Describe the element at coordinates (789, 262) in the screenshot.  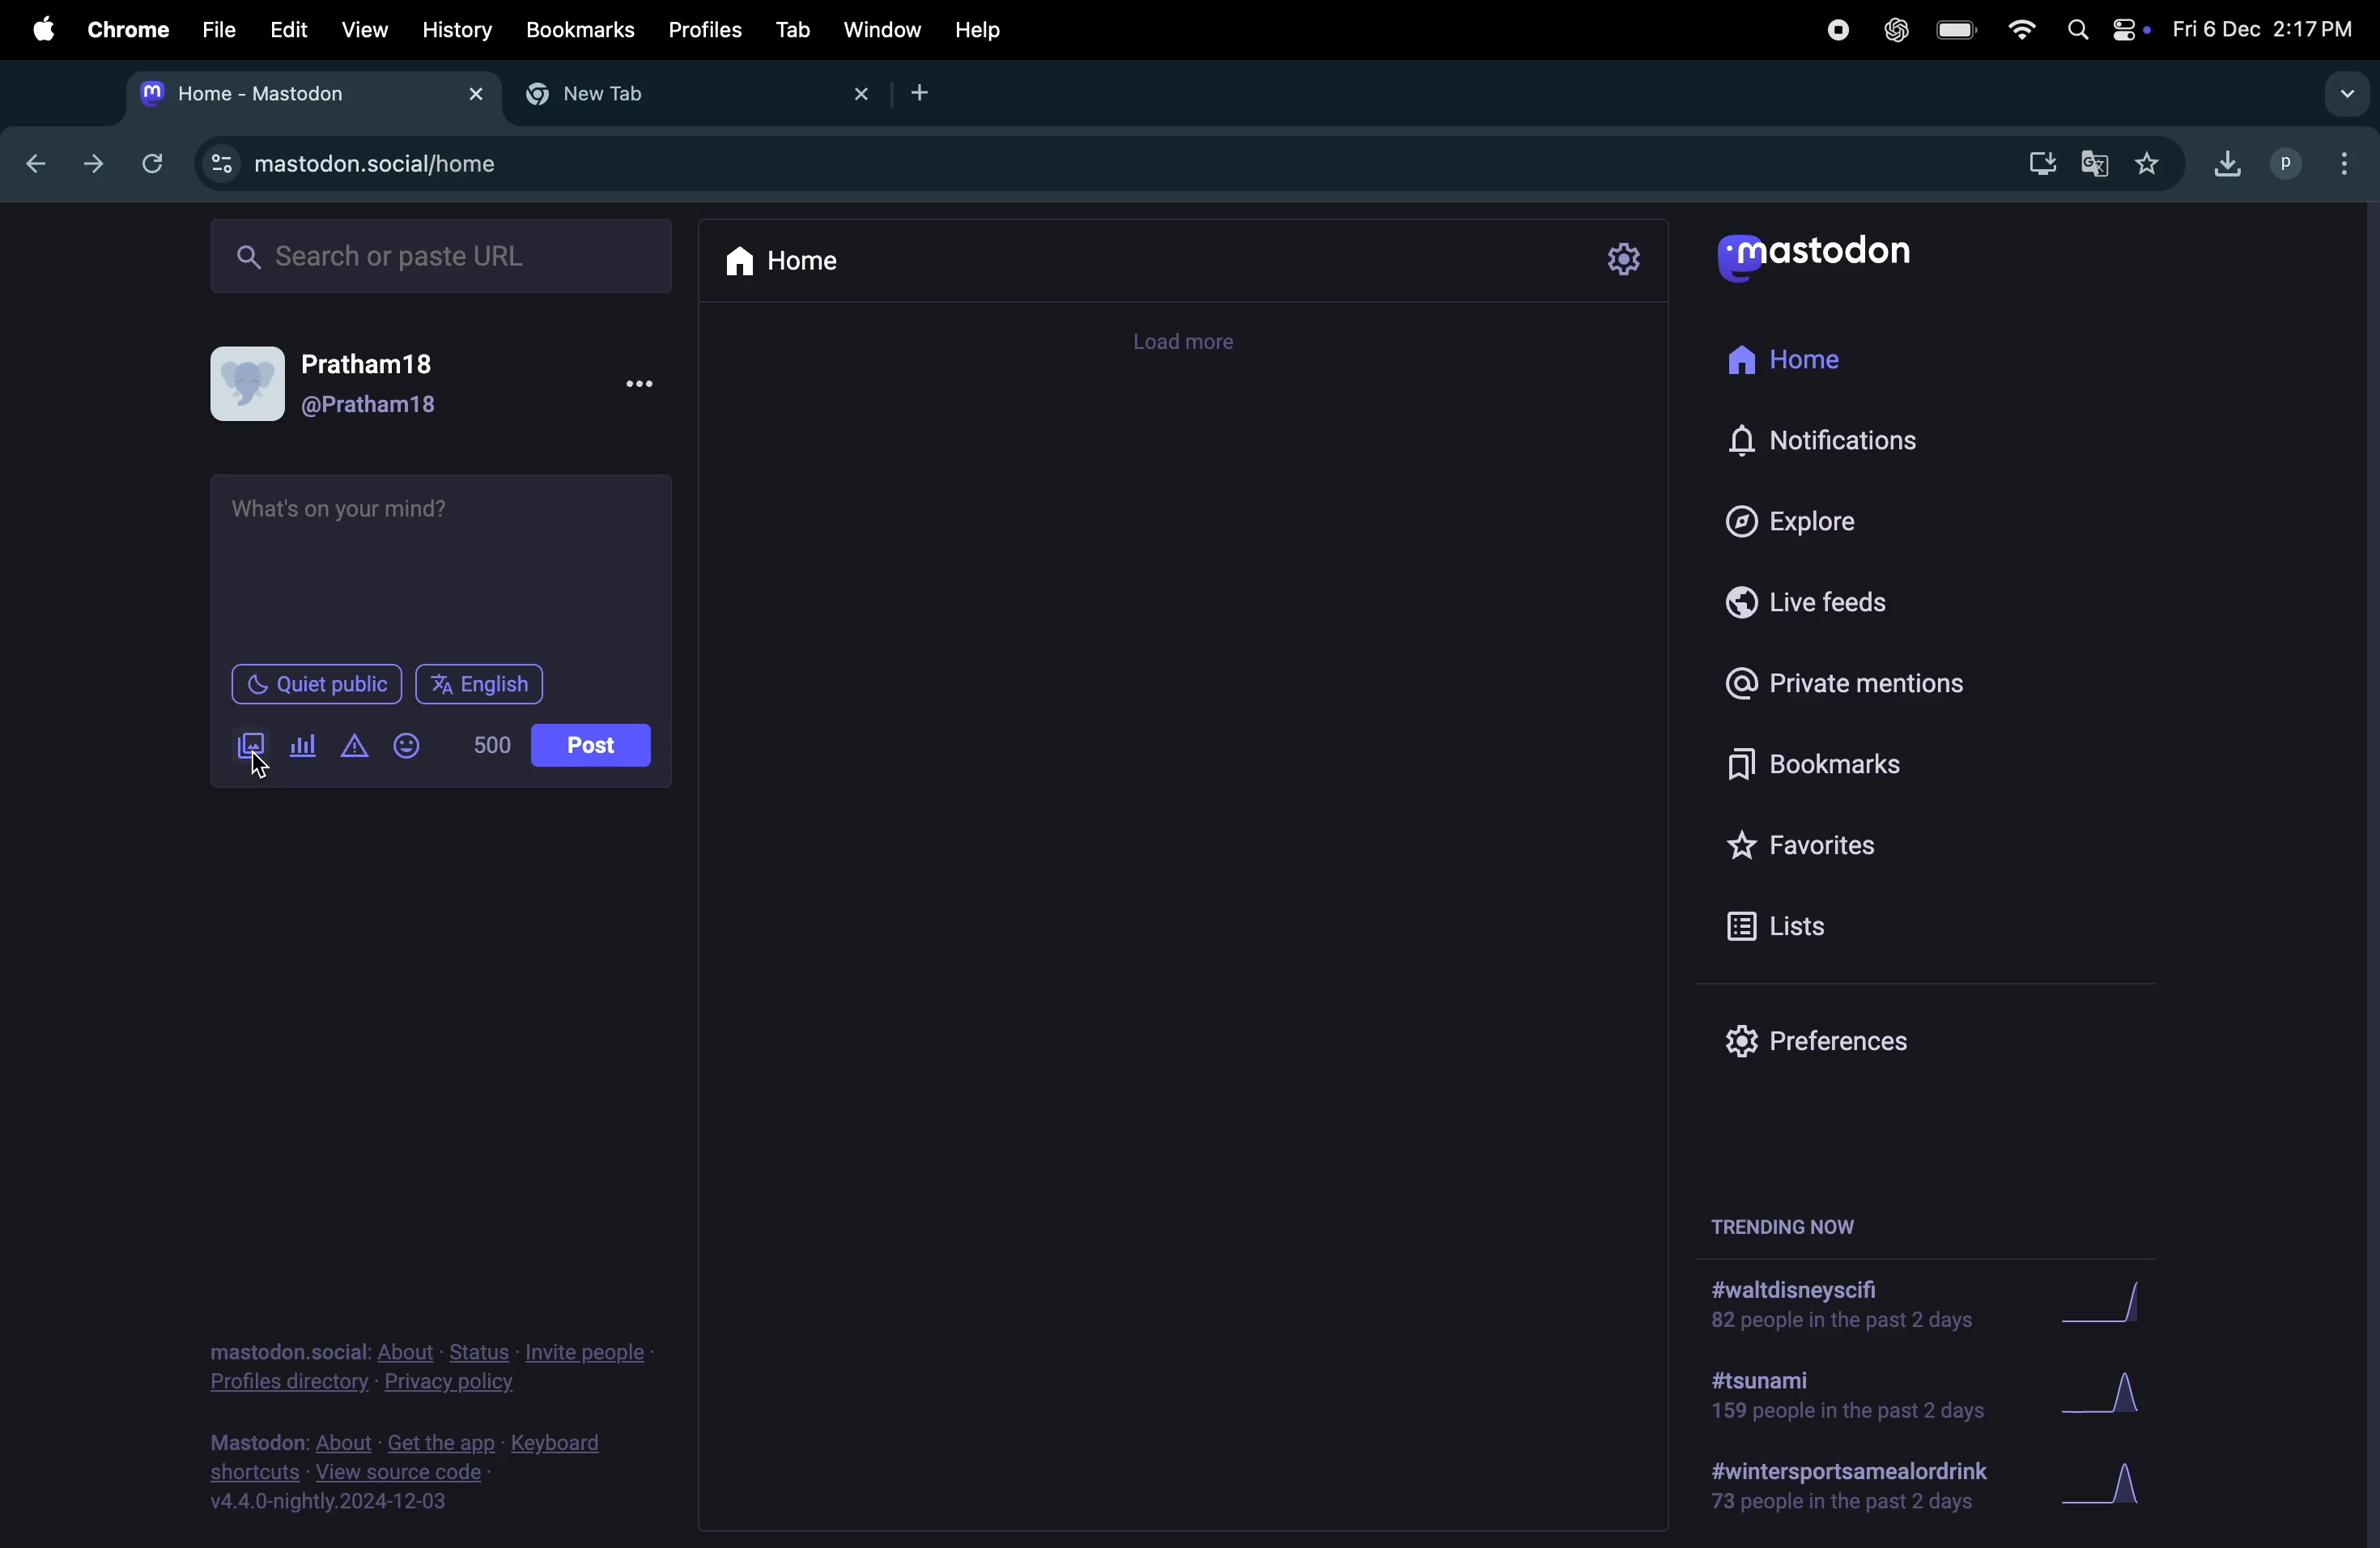
I see `home` at that location.